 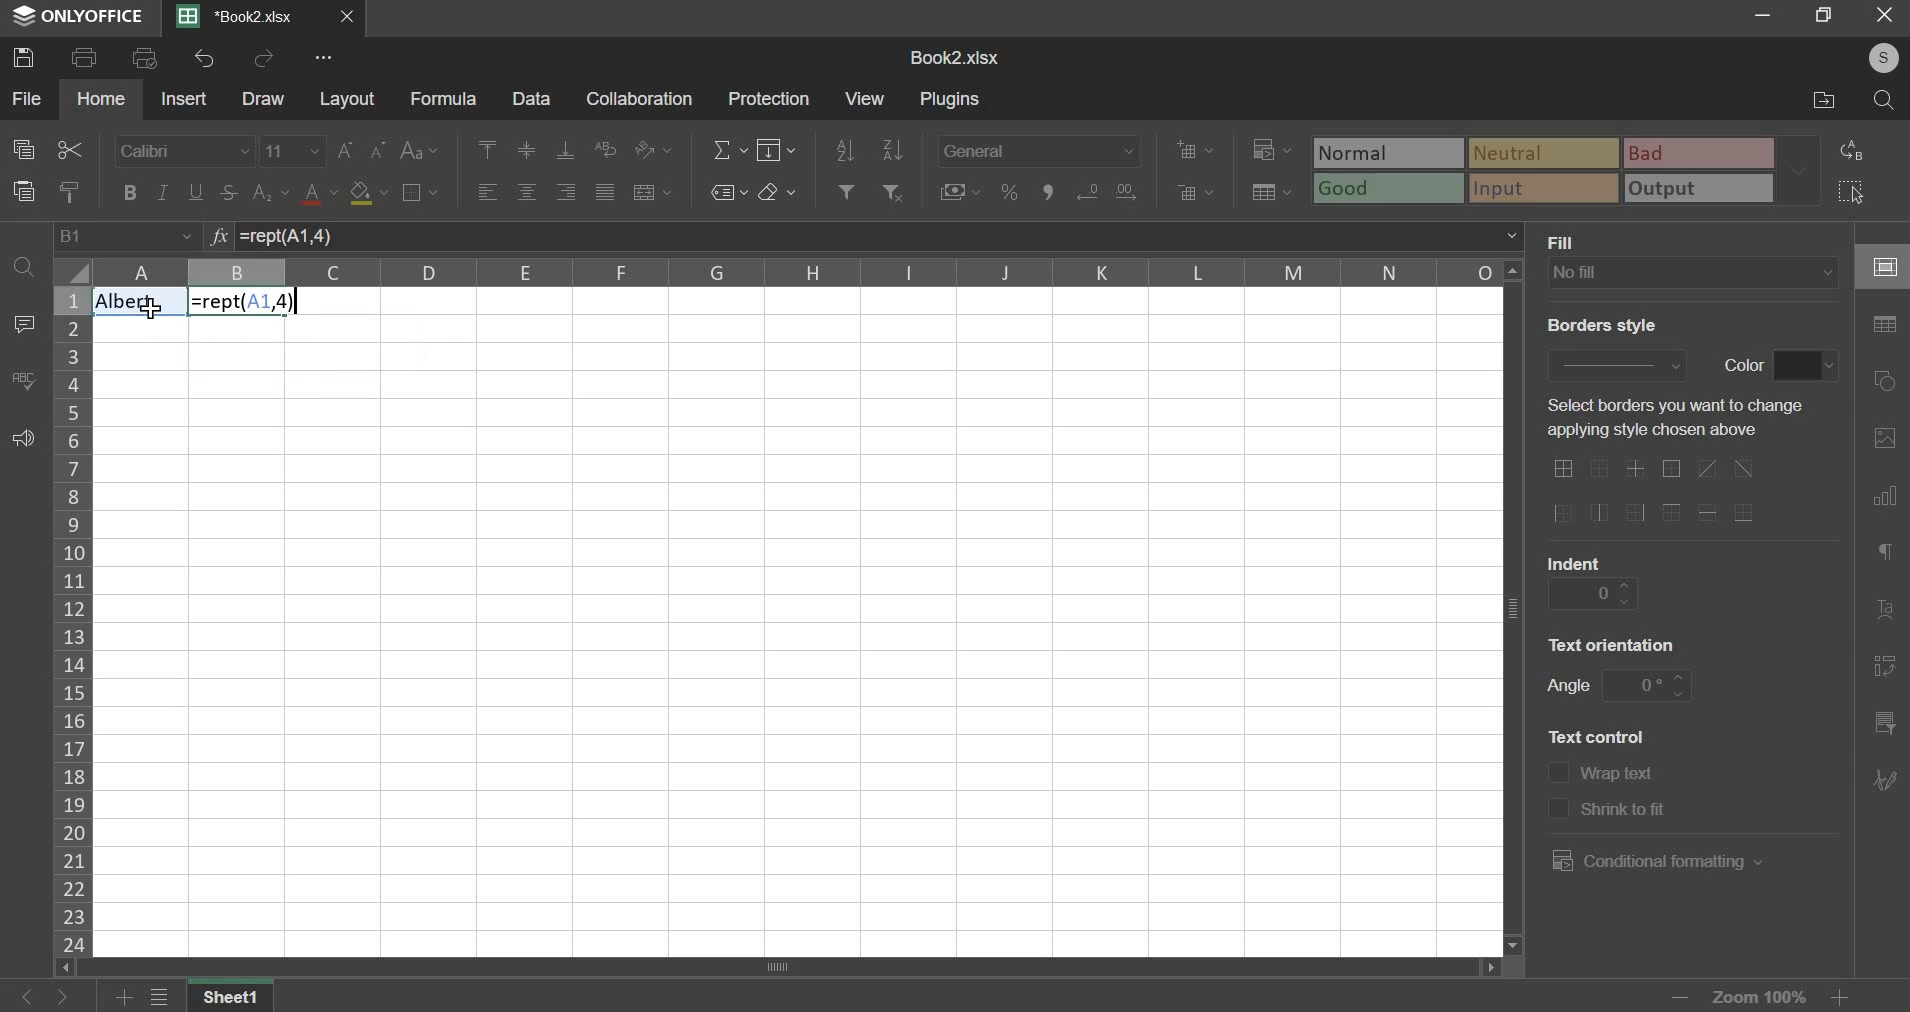 I want to click on columns, so click(x=796, y=272).